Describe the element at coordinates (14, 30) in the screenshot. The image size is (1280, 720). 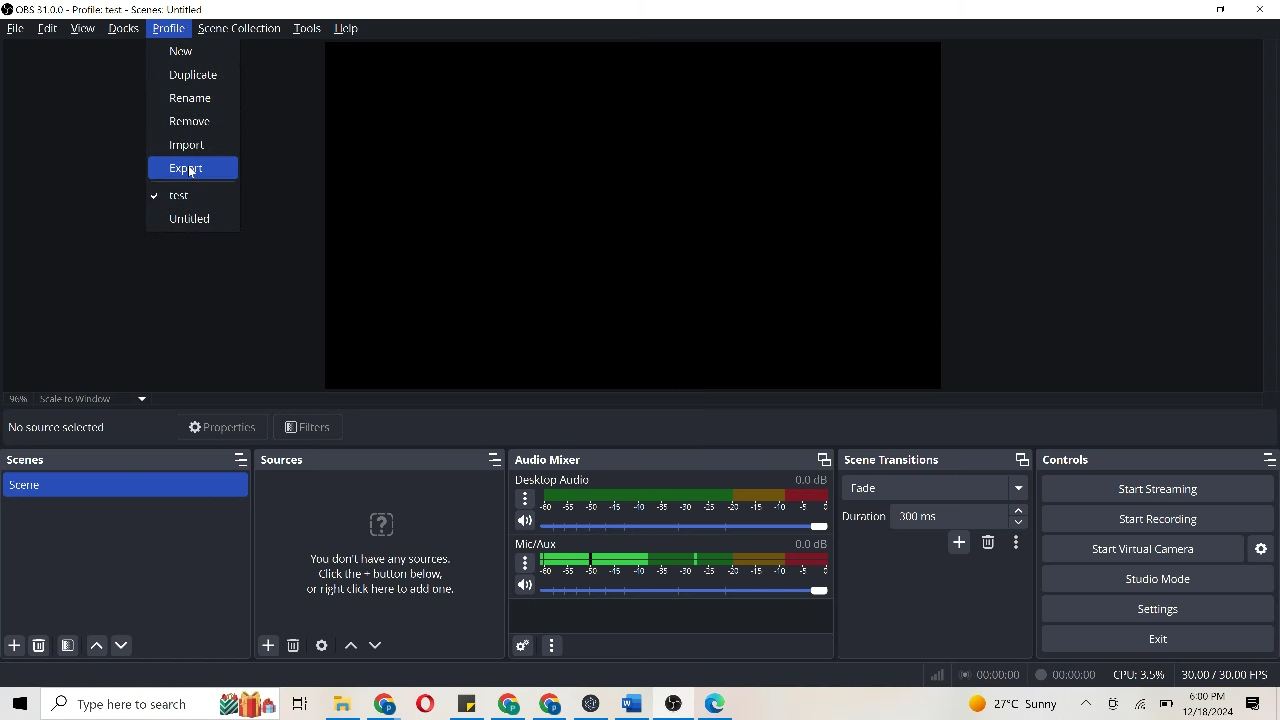
I see `file` at that location.